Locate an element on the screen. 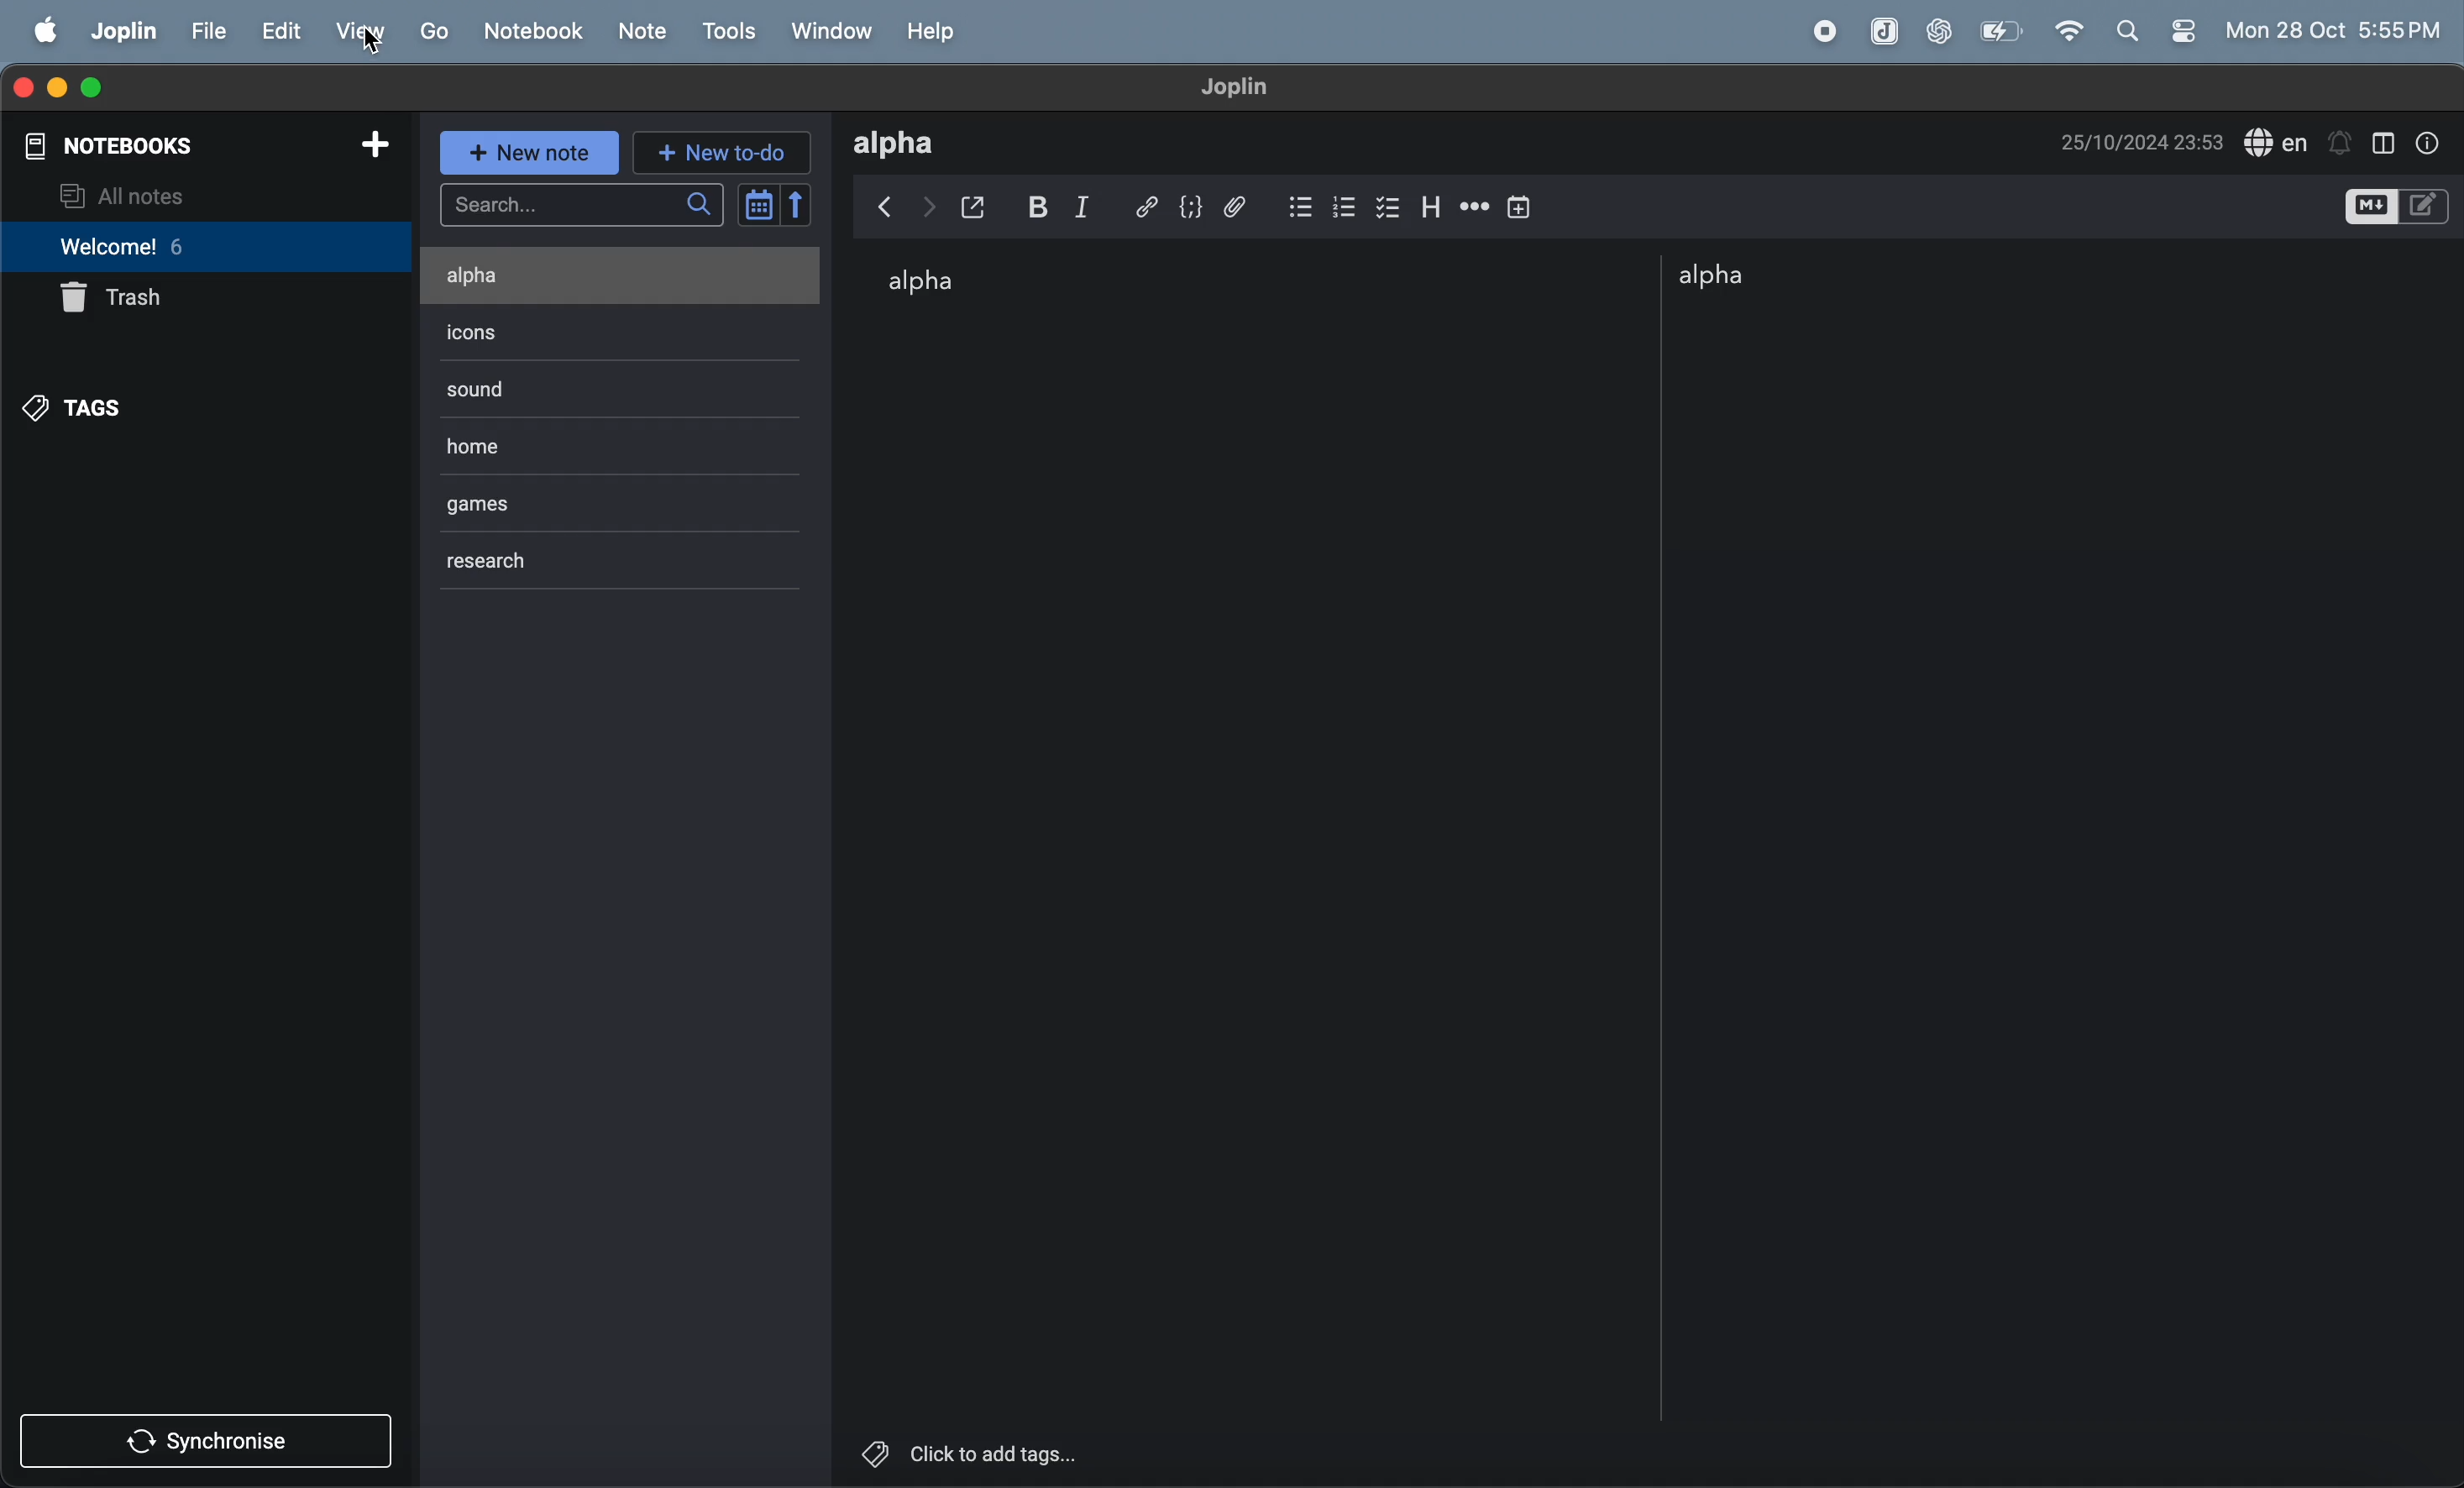 The width and height of the screenshot is (2464, 1488). horrizontal lines is located at coordinates (1474, 206).